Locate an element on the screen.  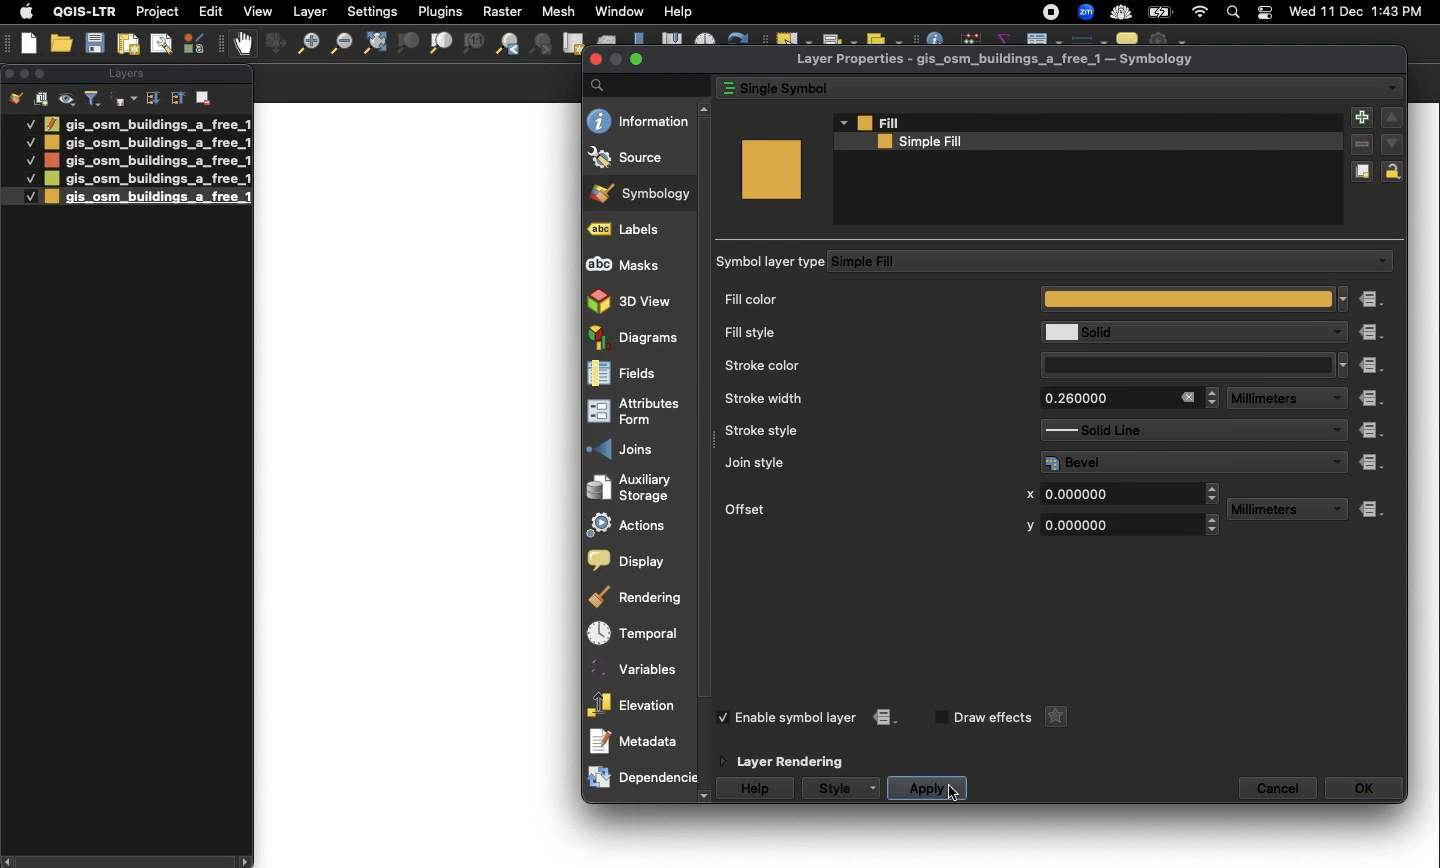
Draw effects is located at coordinates (992, 718).